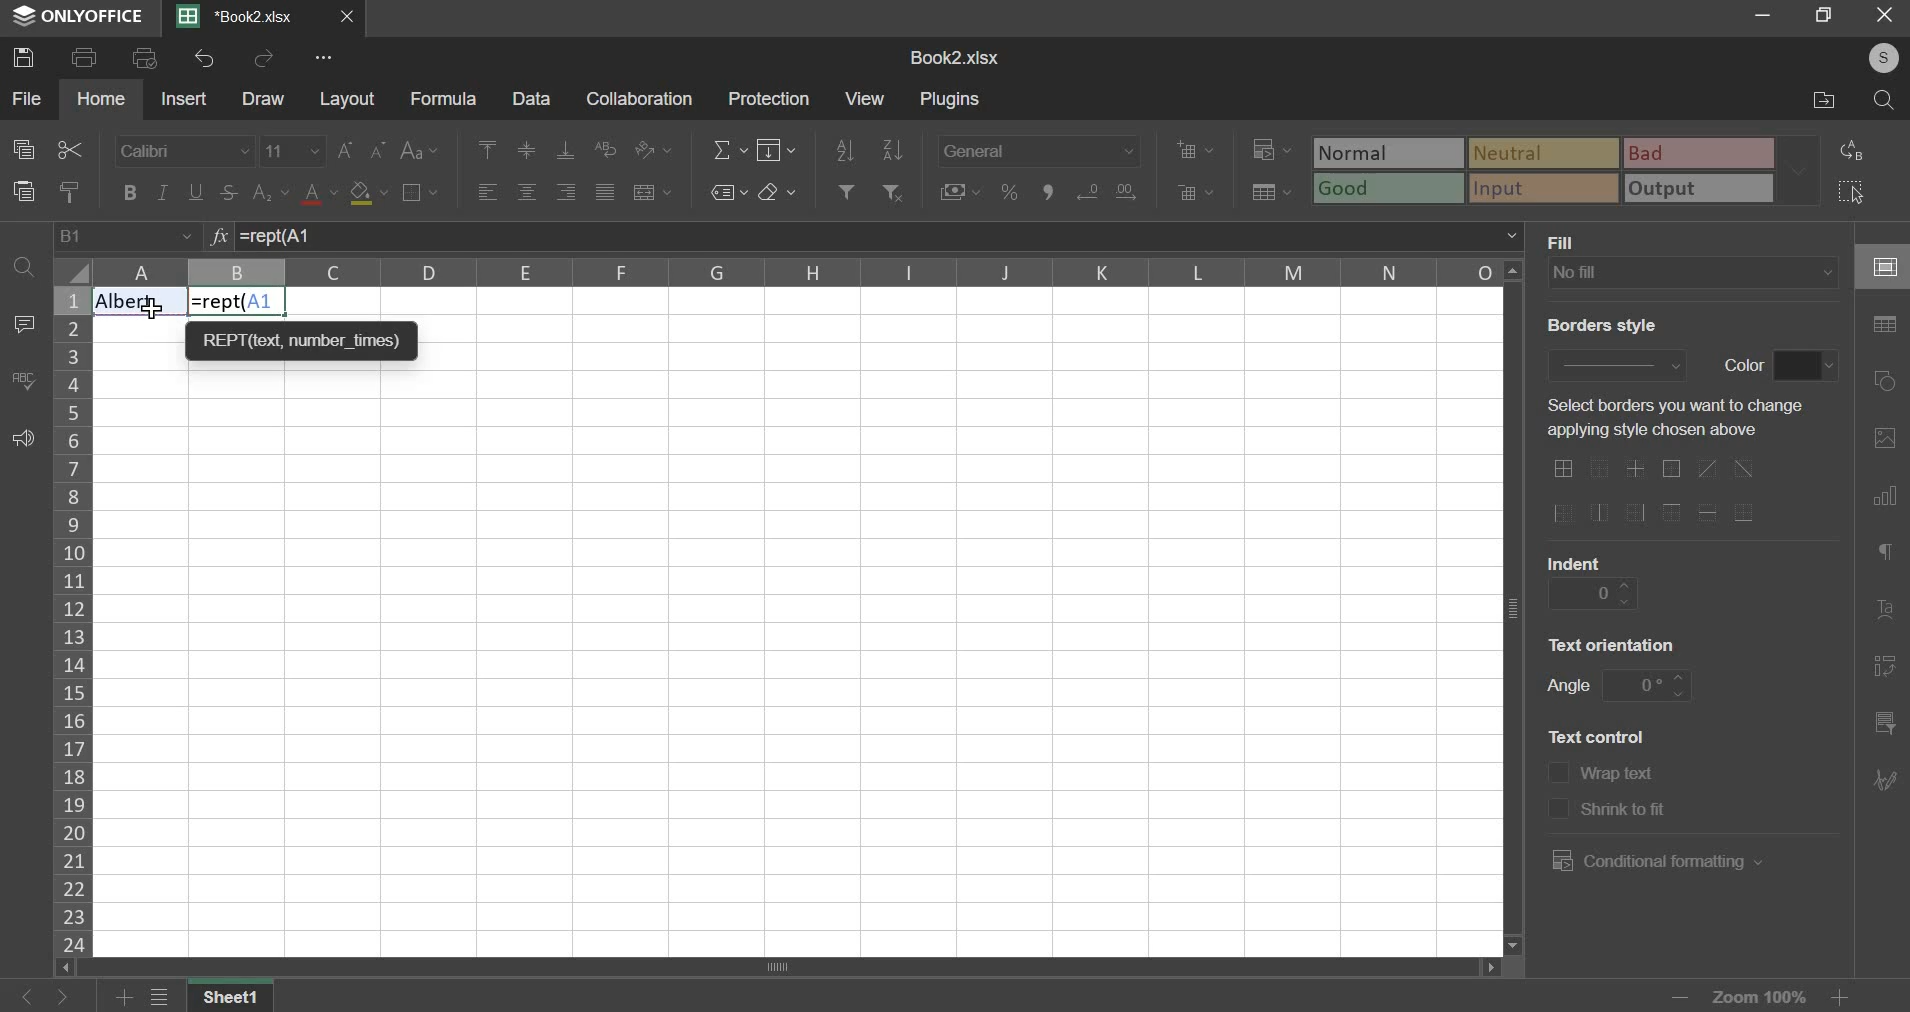 The width and height of the screenshot is (1910, 1012). I want to click on fill color, so click(369, 193).